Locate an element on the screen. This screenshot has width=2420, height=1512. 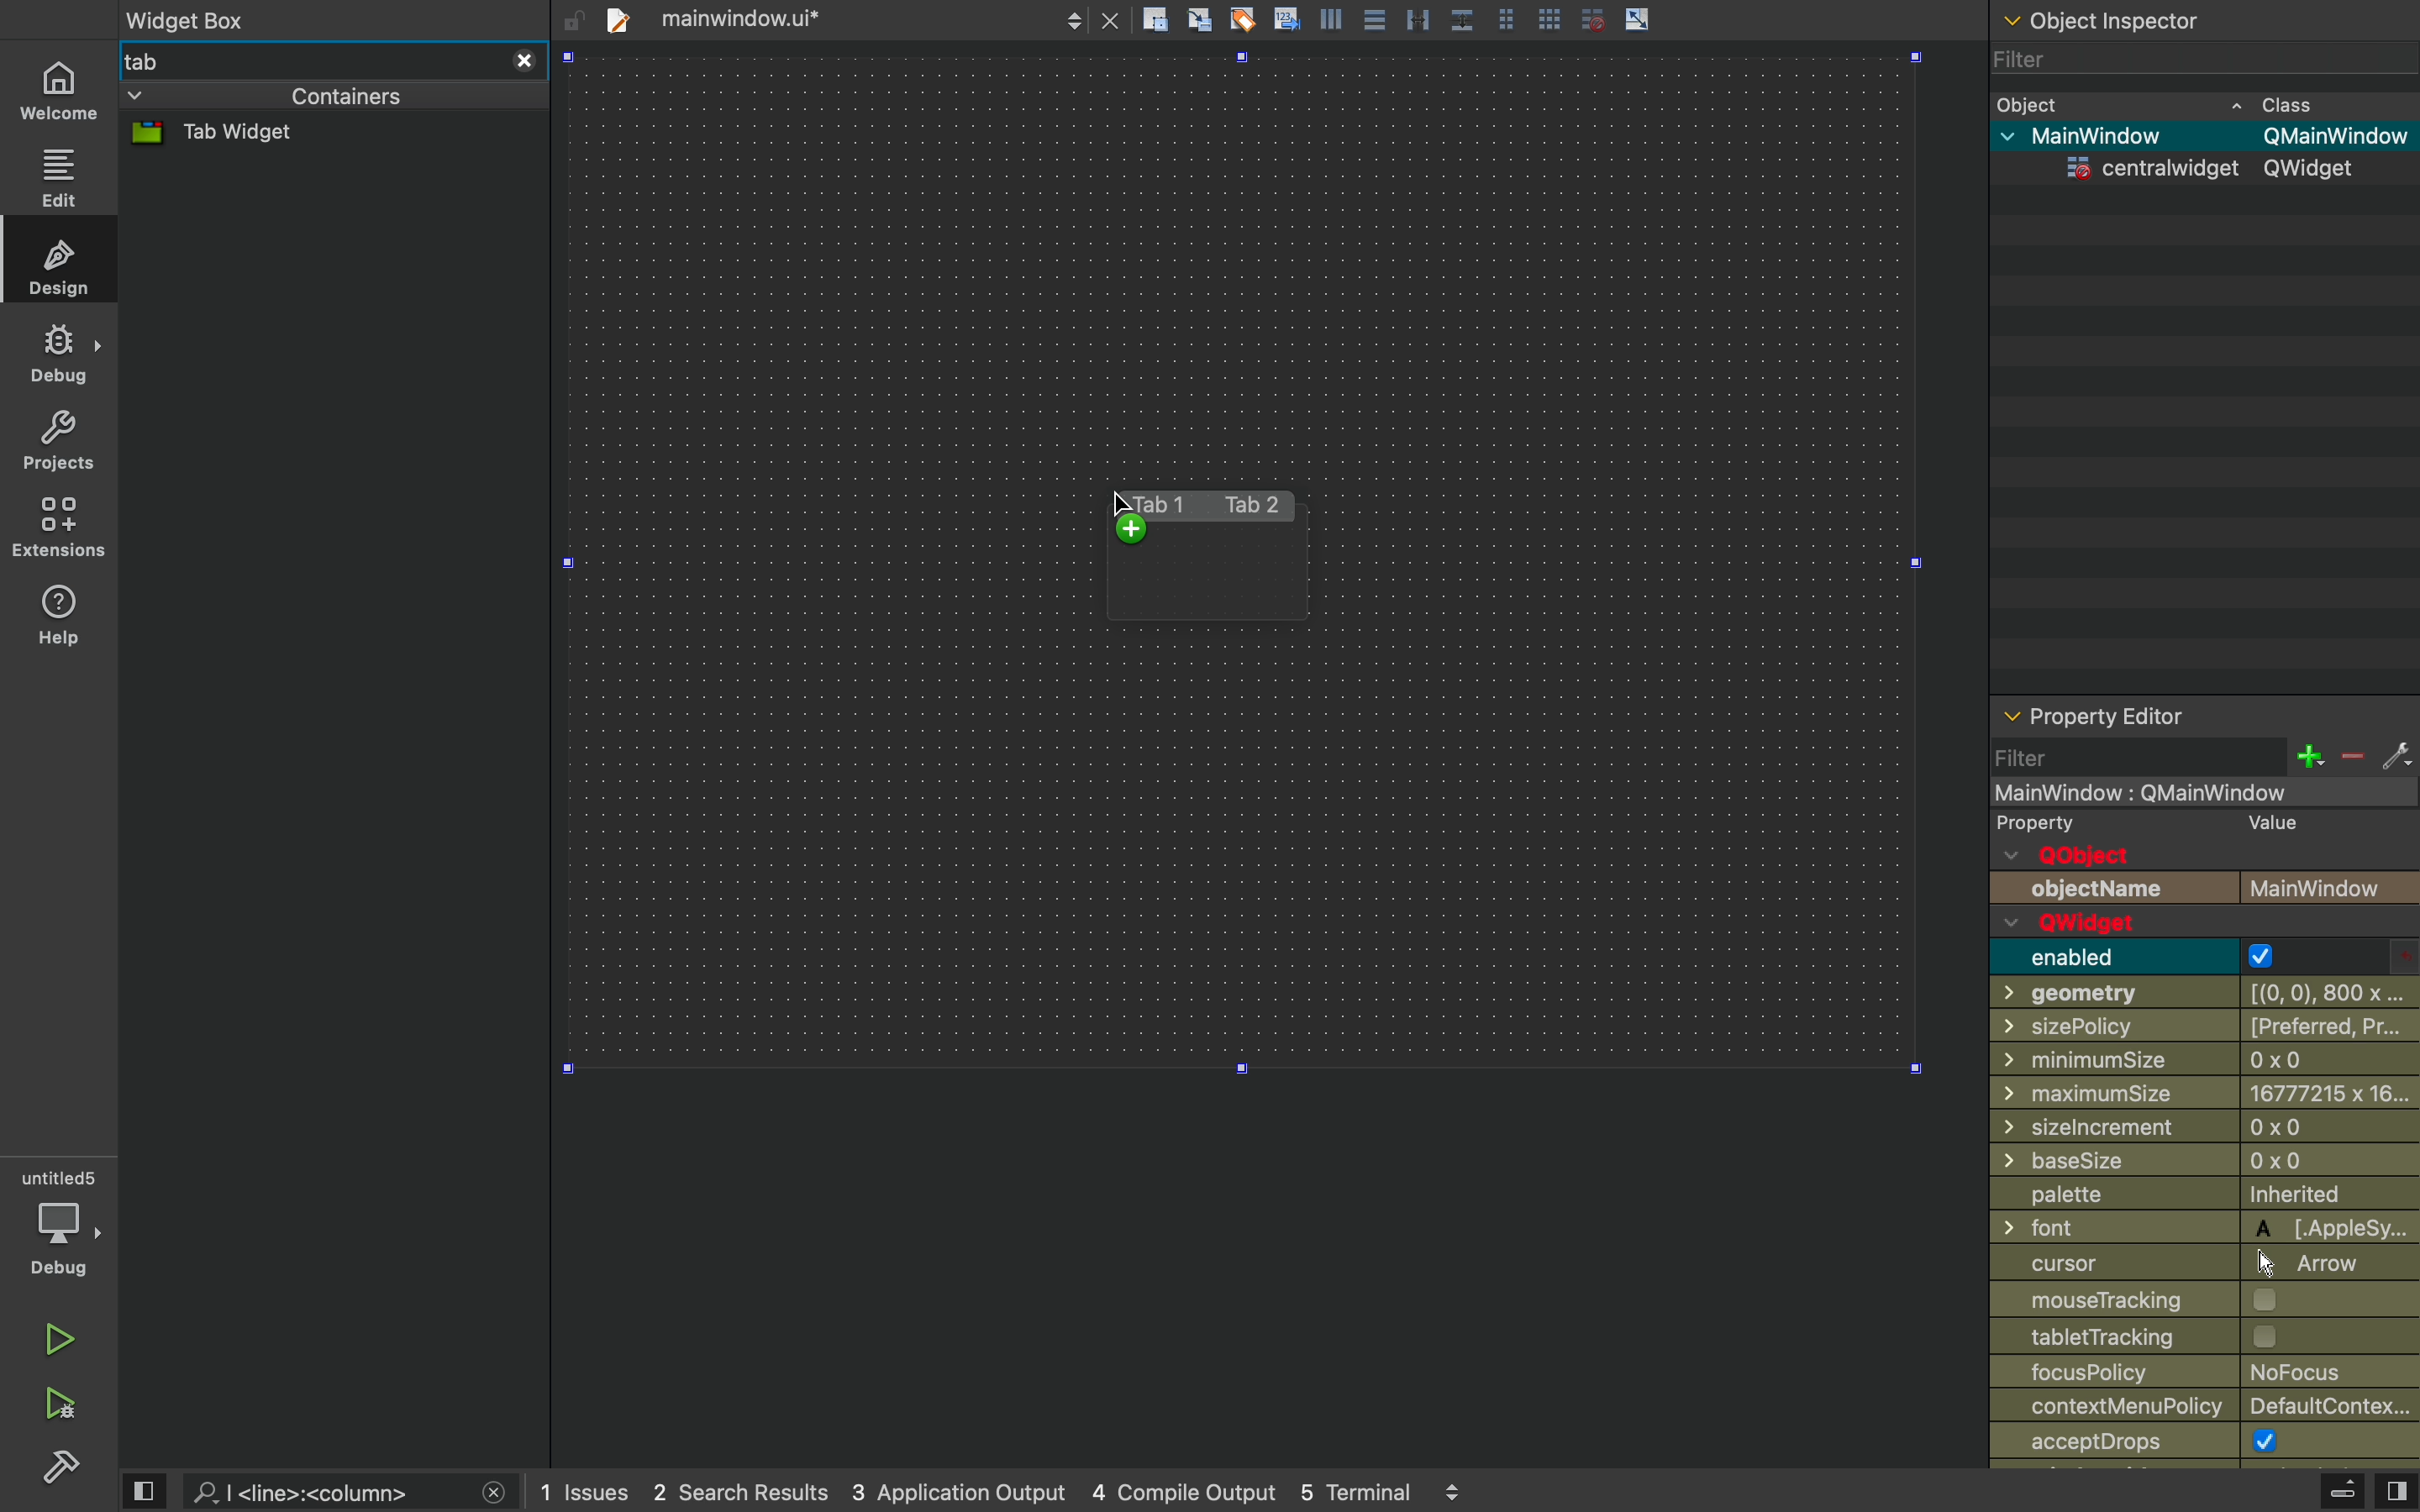
accept drops is located at coordinates (2206, 1445).